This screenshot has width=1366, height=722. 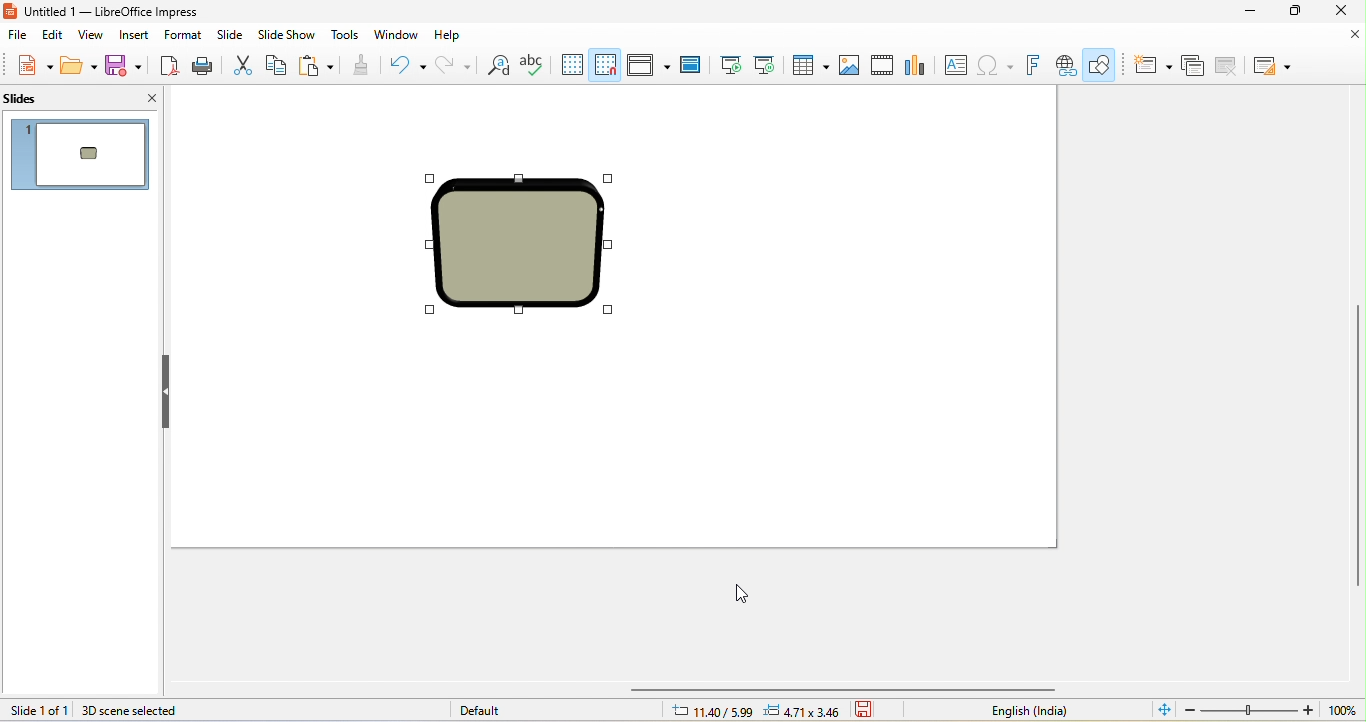 I want to click on insert, so click(x=137, y=35).